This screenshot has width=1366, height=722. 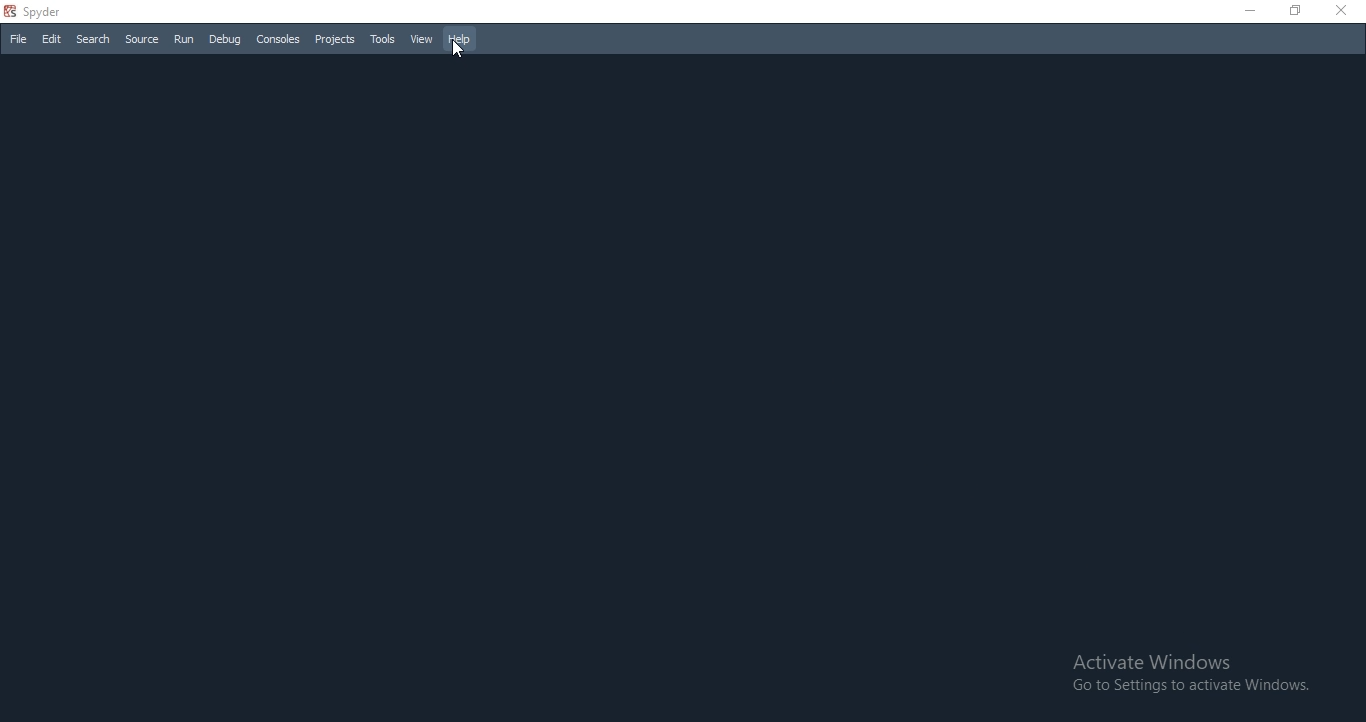 I want to click on Search, so click(x=90, y=39).